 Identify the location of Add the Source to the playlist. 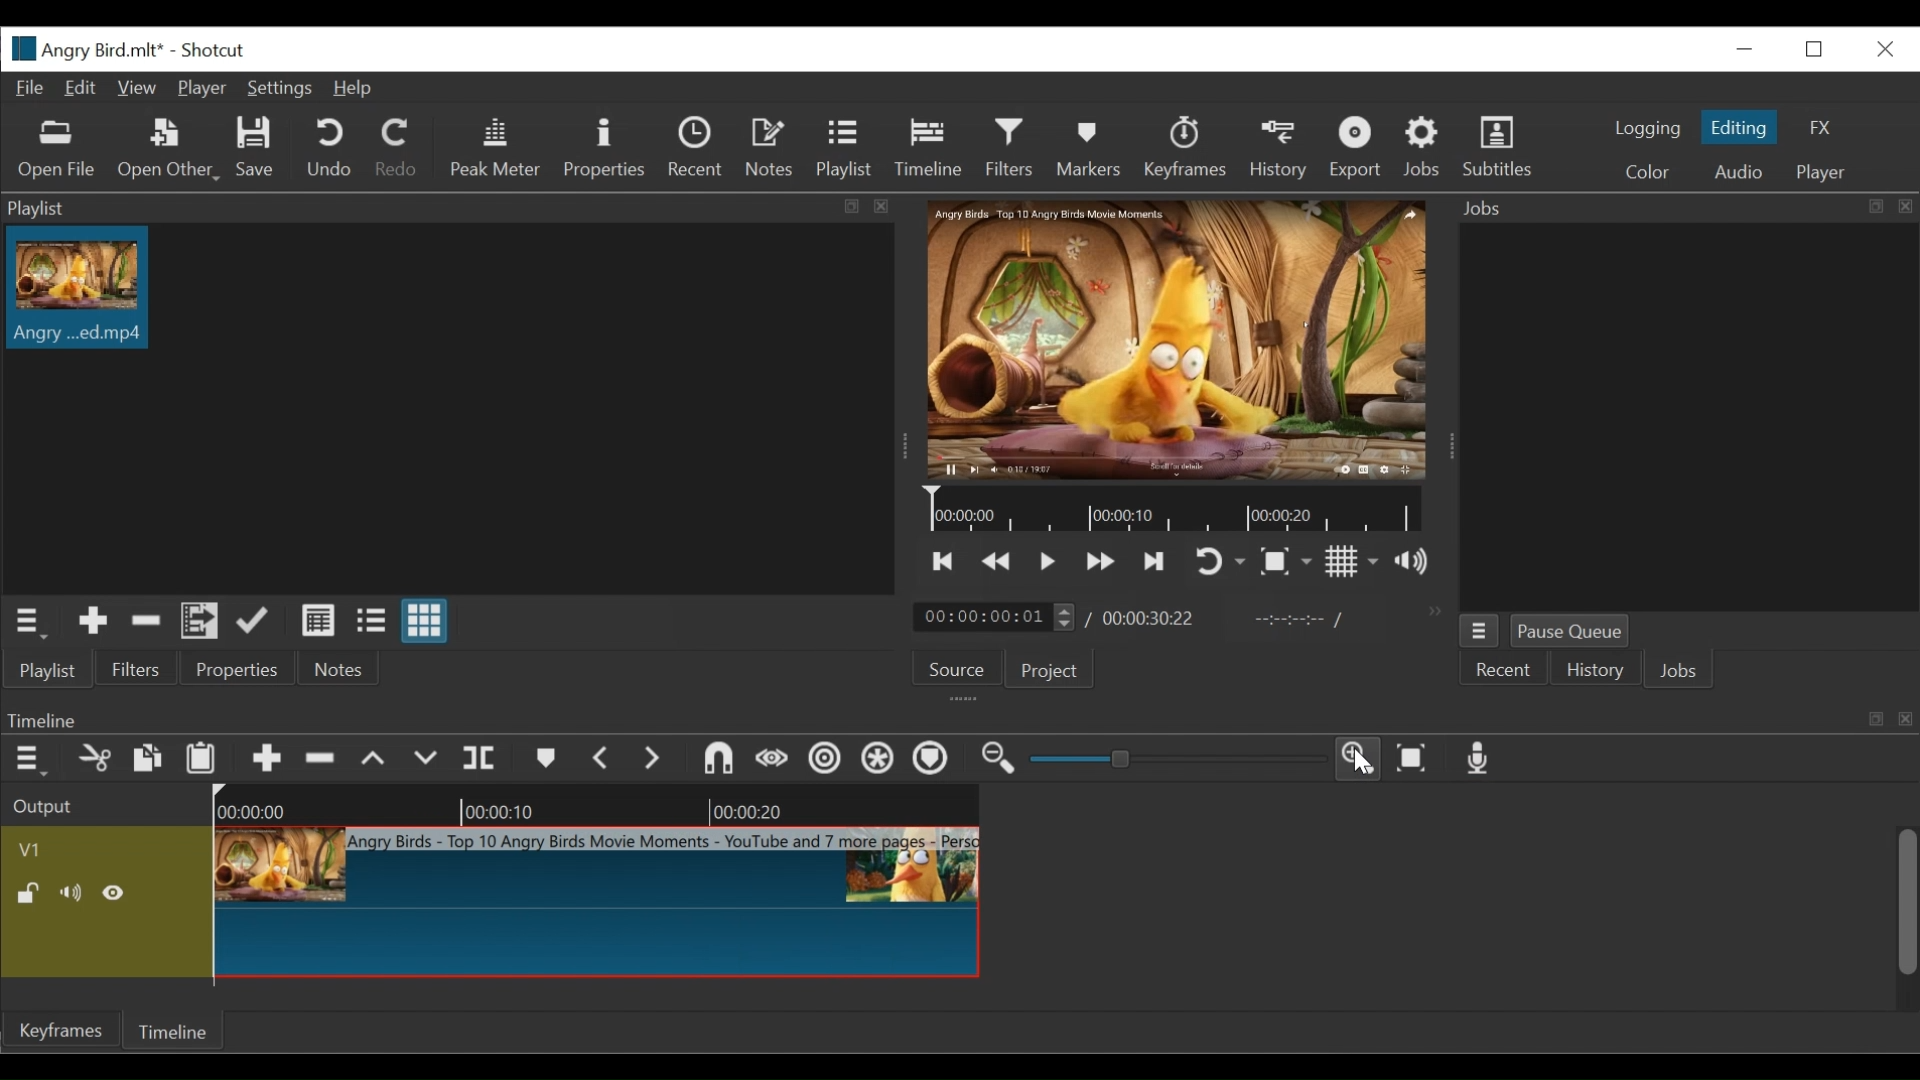
(93, 622).